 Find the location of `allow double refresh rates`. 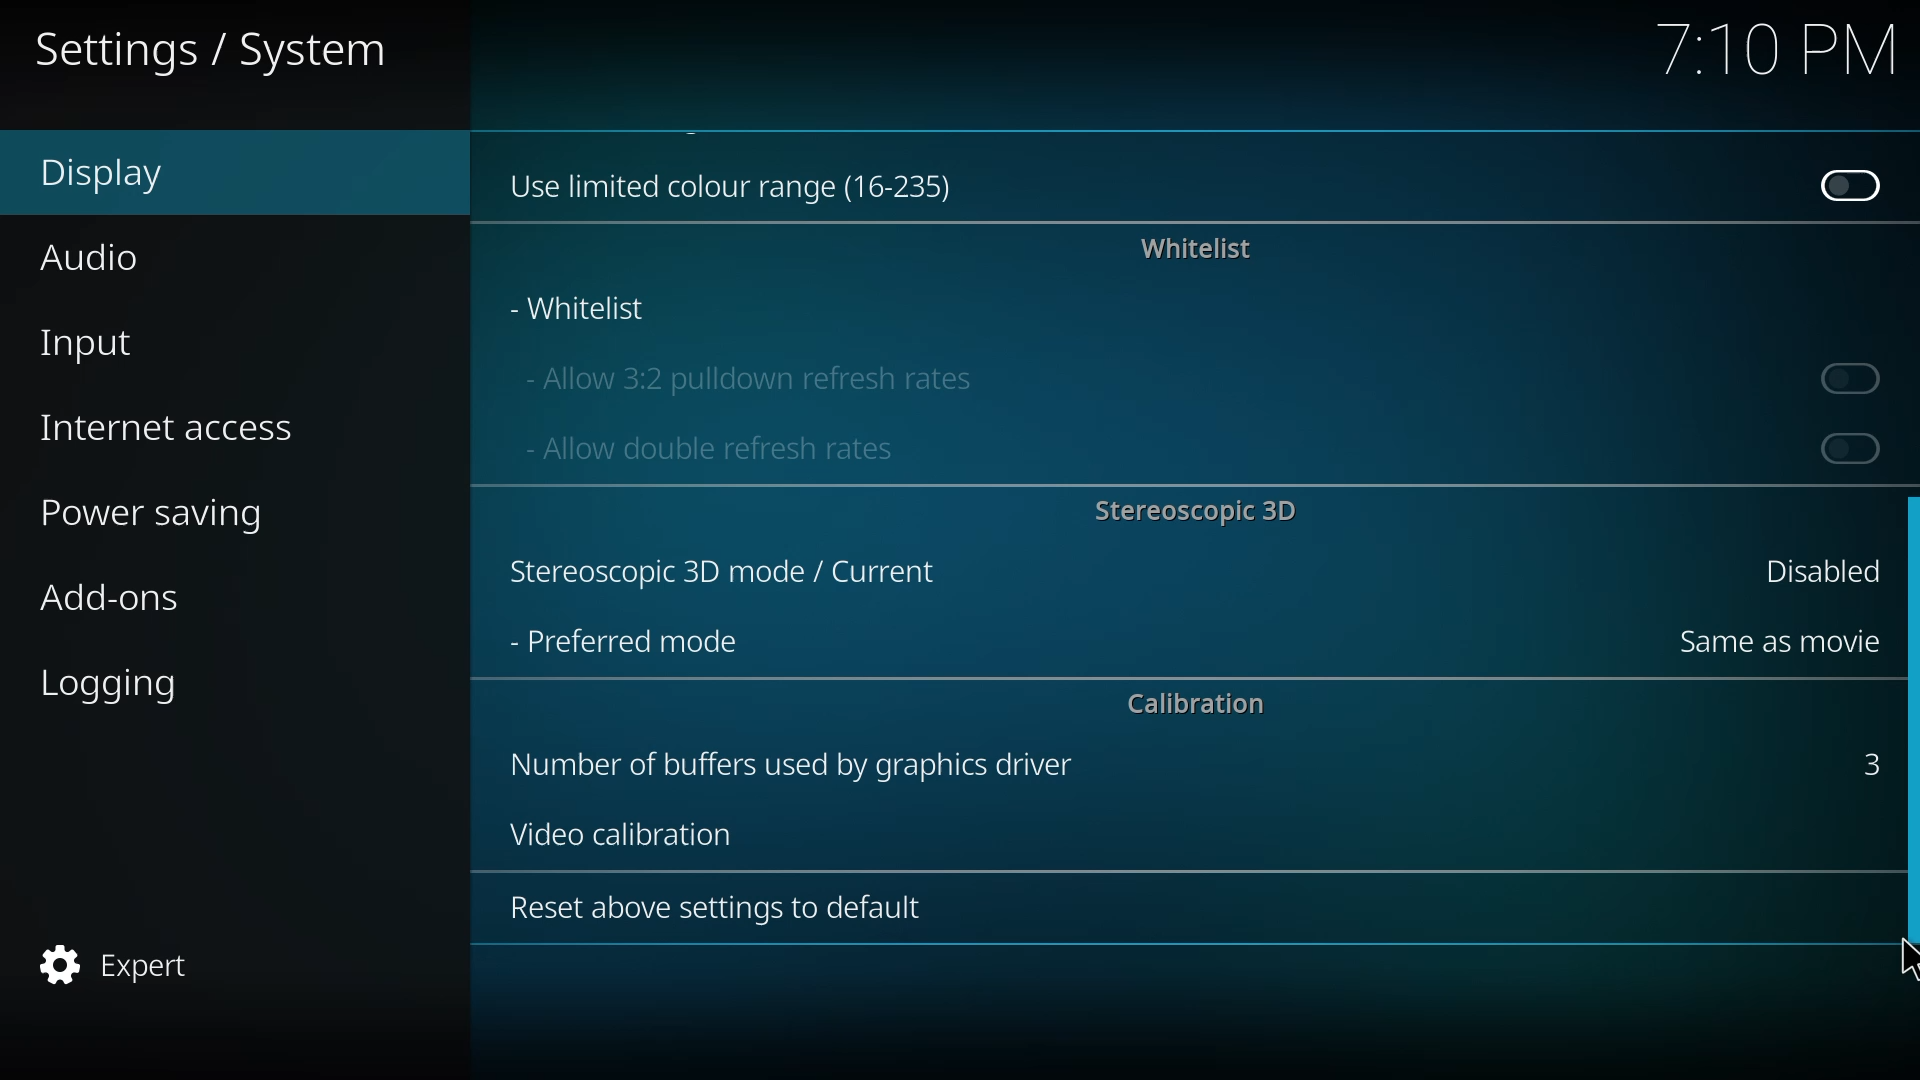

allow double refresh rates is located at coordinates (706, 447).